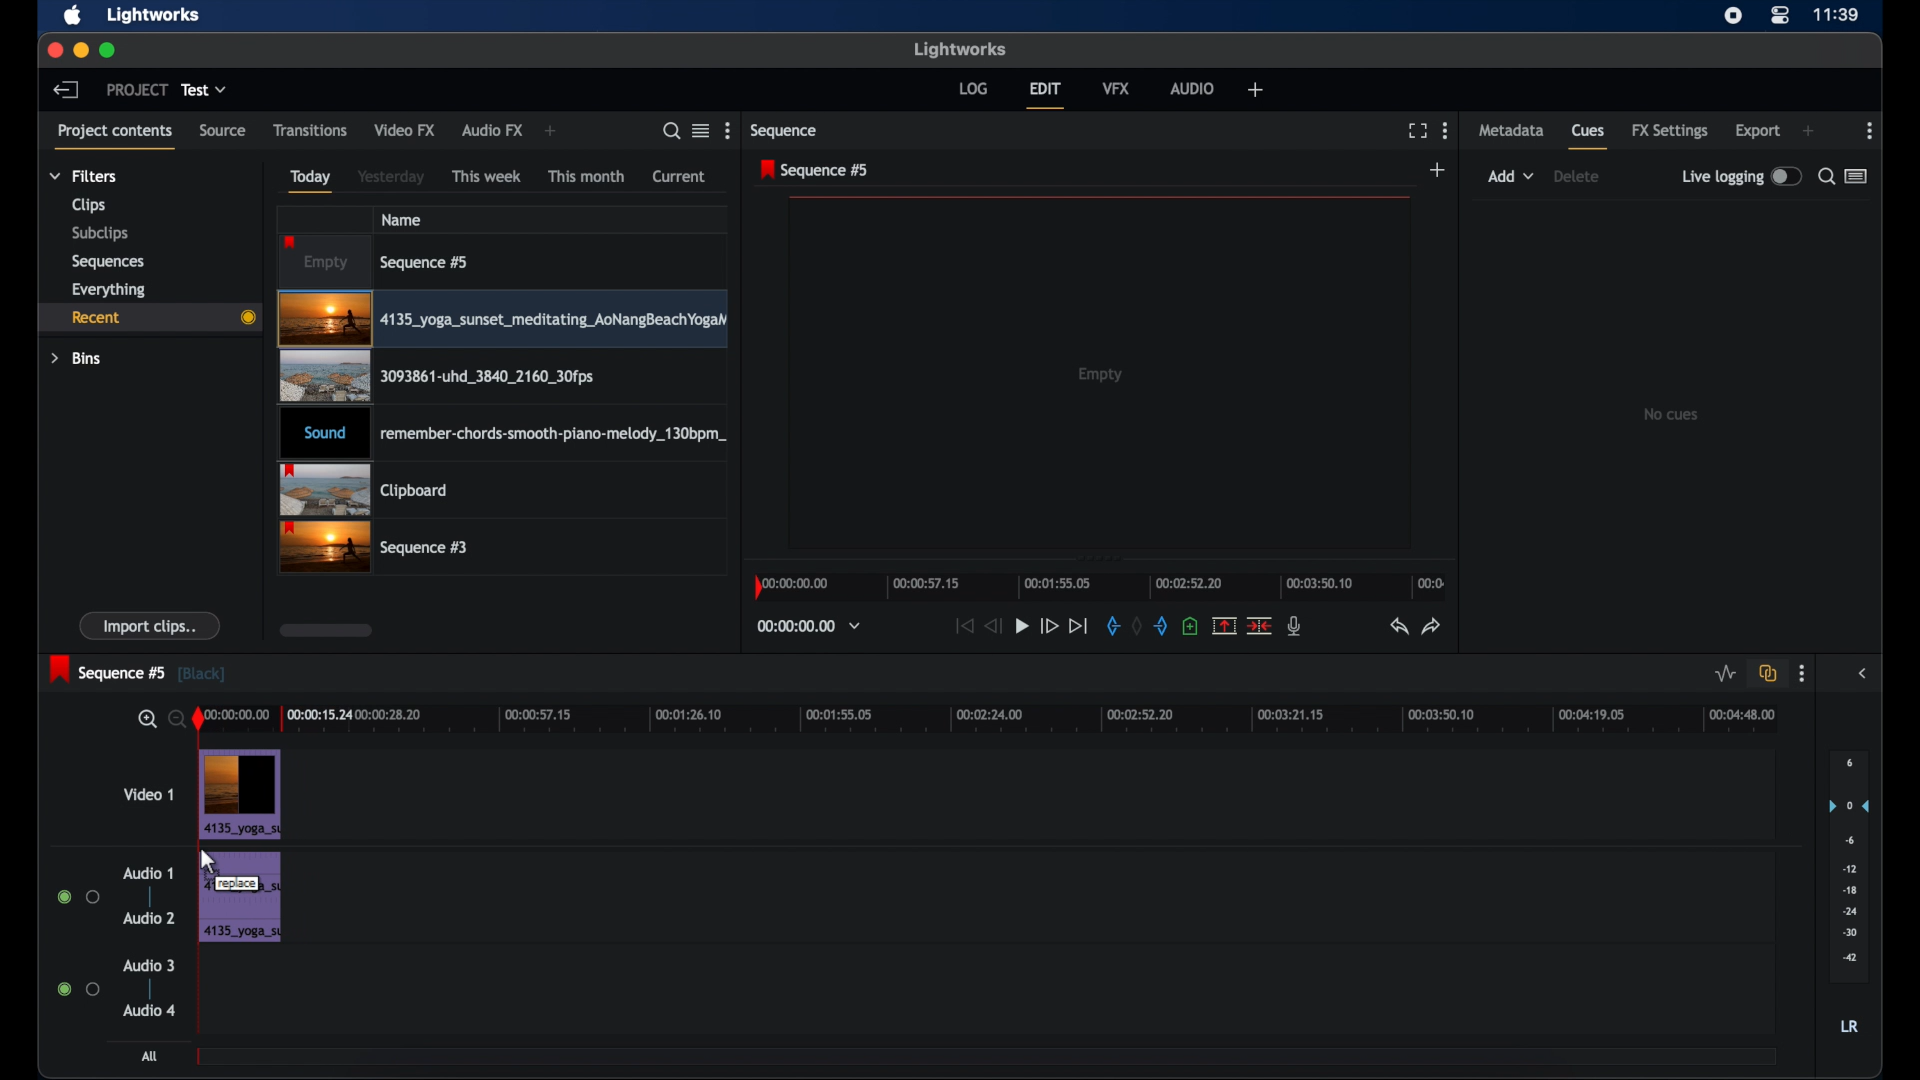 This screenshot has width=1920, height=1080. I want to click on full screen, so click(1417, 131).